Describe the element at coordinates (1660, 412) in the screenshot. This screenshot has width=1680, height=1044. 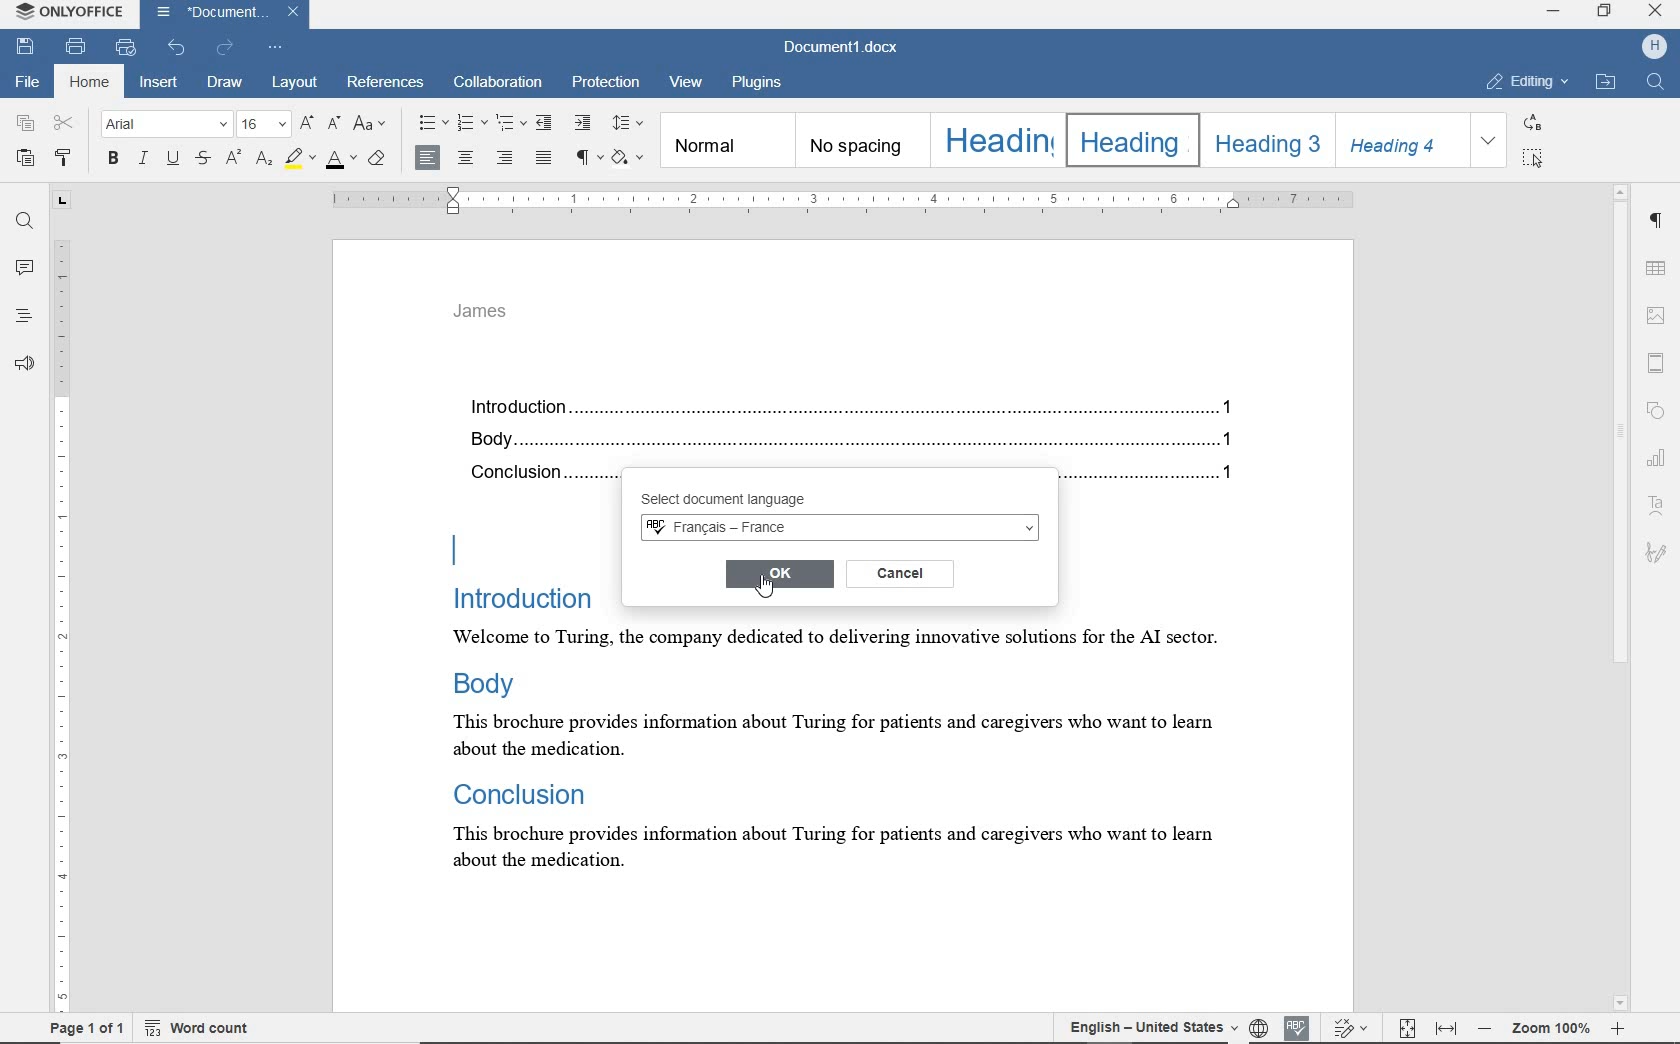
I see `shapes` at that location.